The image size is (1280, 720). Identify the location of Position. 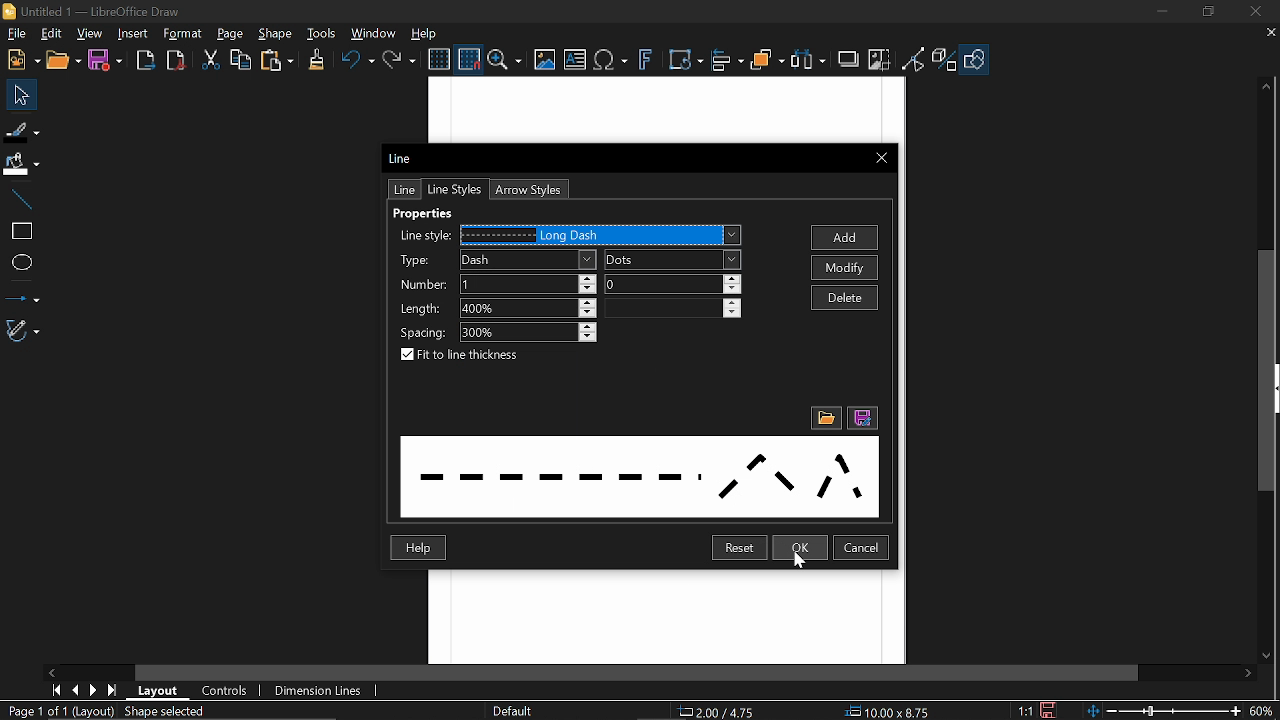
(720, 712).